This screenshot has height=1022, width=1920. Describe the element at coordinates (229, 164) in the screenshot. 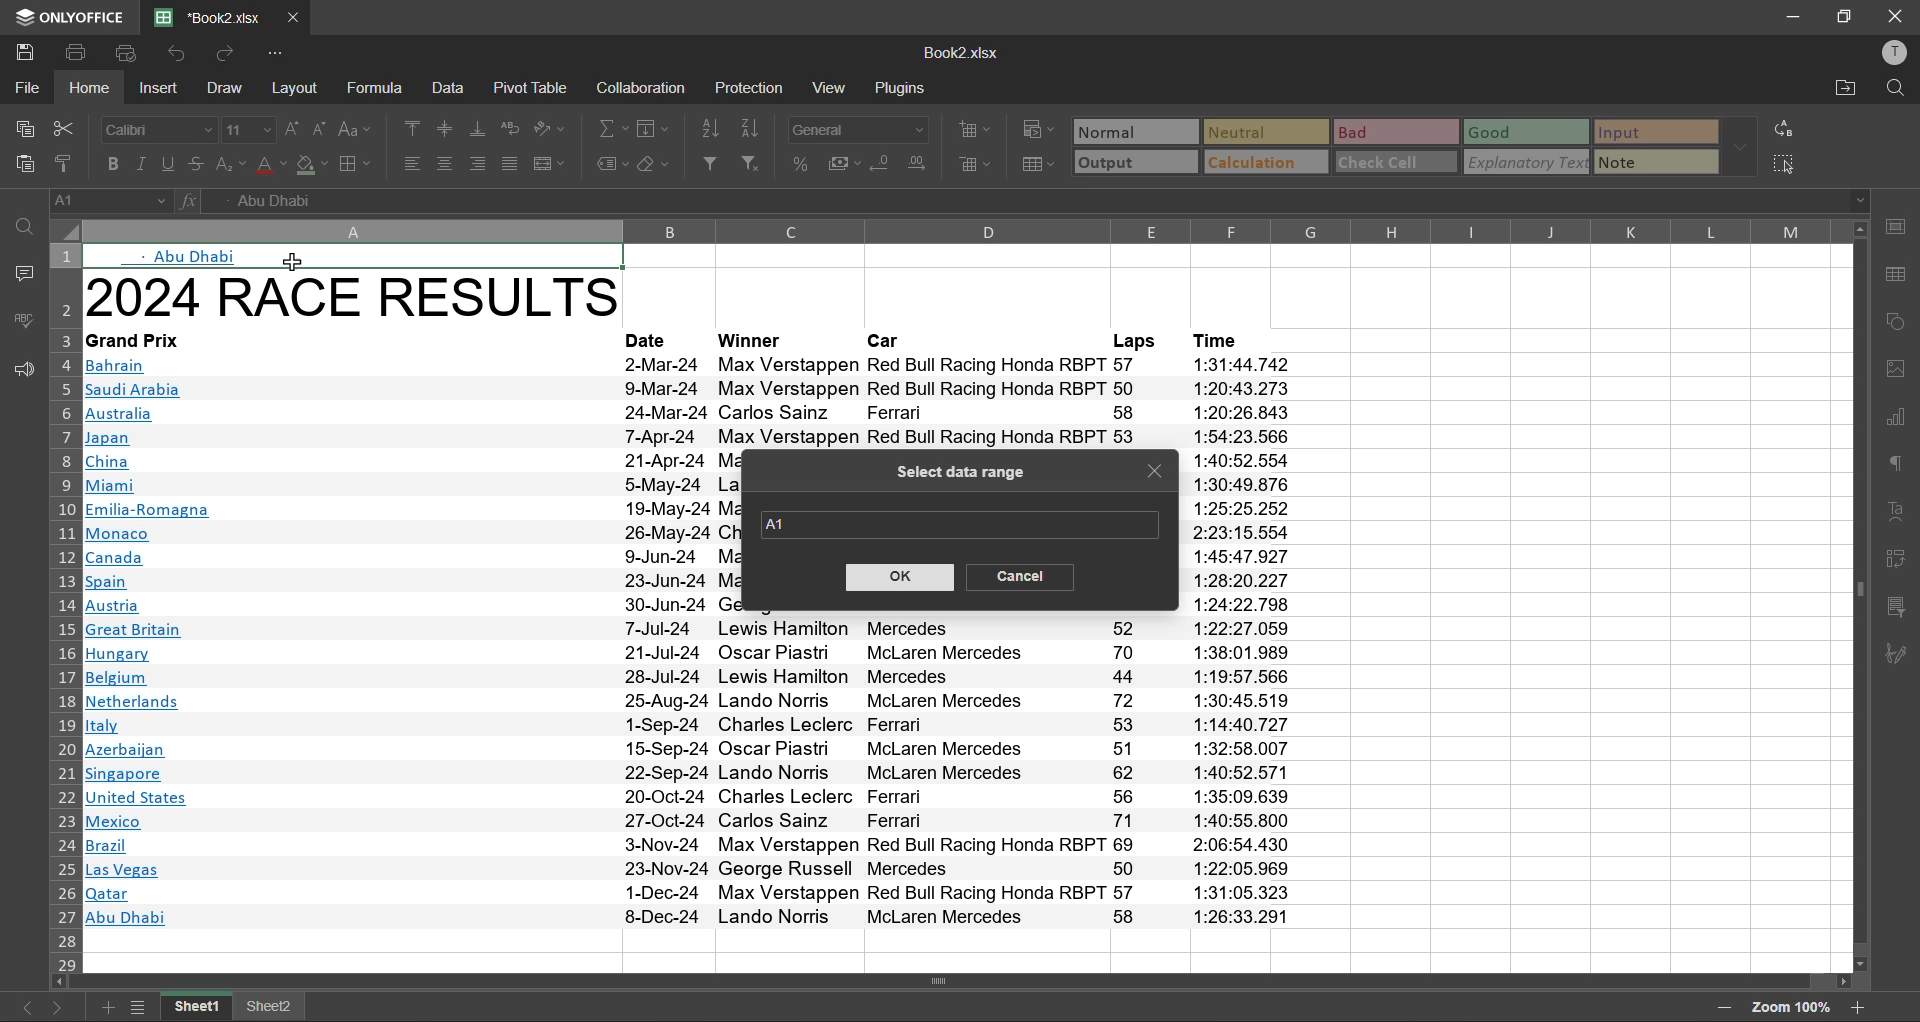

I see `sub/superscript` at that location.